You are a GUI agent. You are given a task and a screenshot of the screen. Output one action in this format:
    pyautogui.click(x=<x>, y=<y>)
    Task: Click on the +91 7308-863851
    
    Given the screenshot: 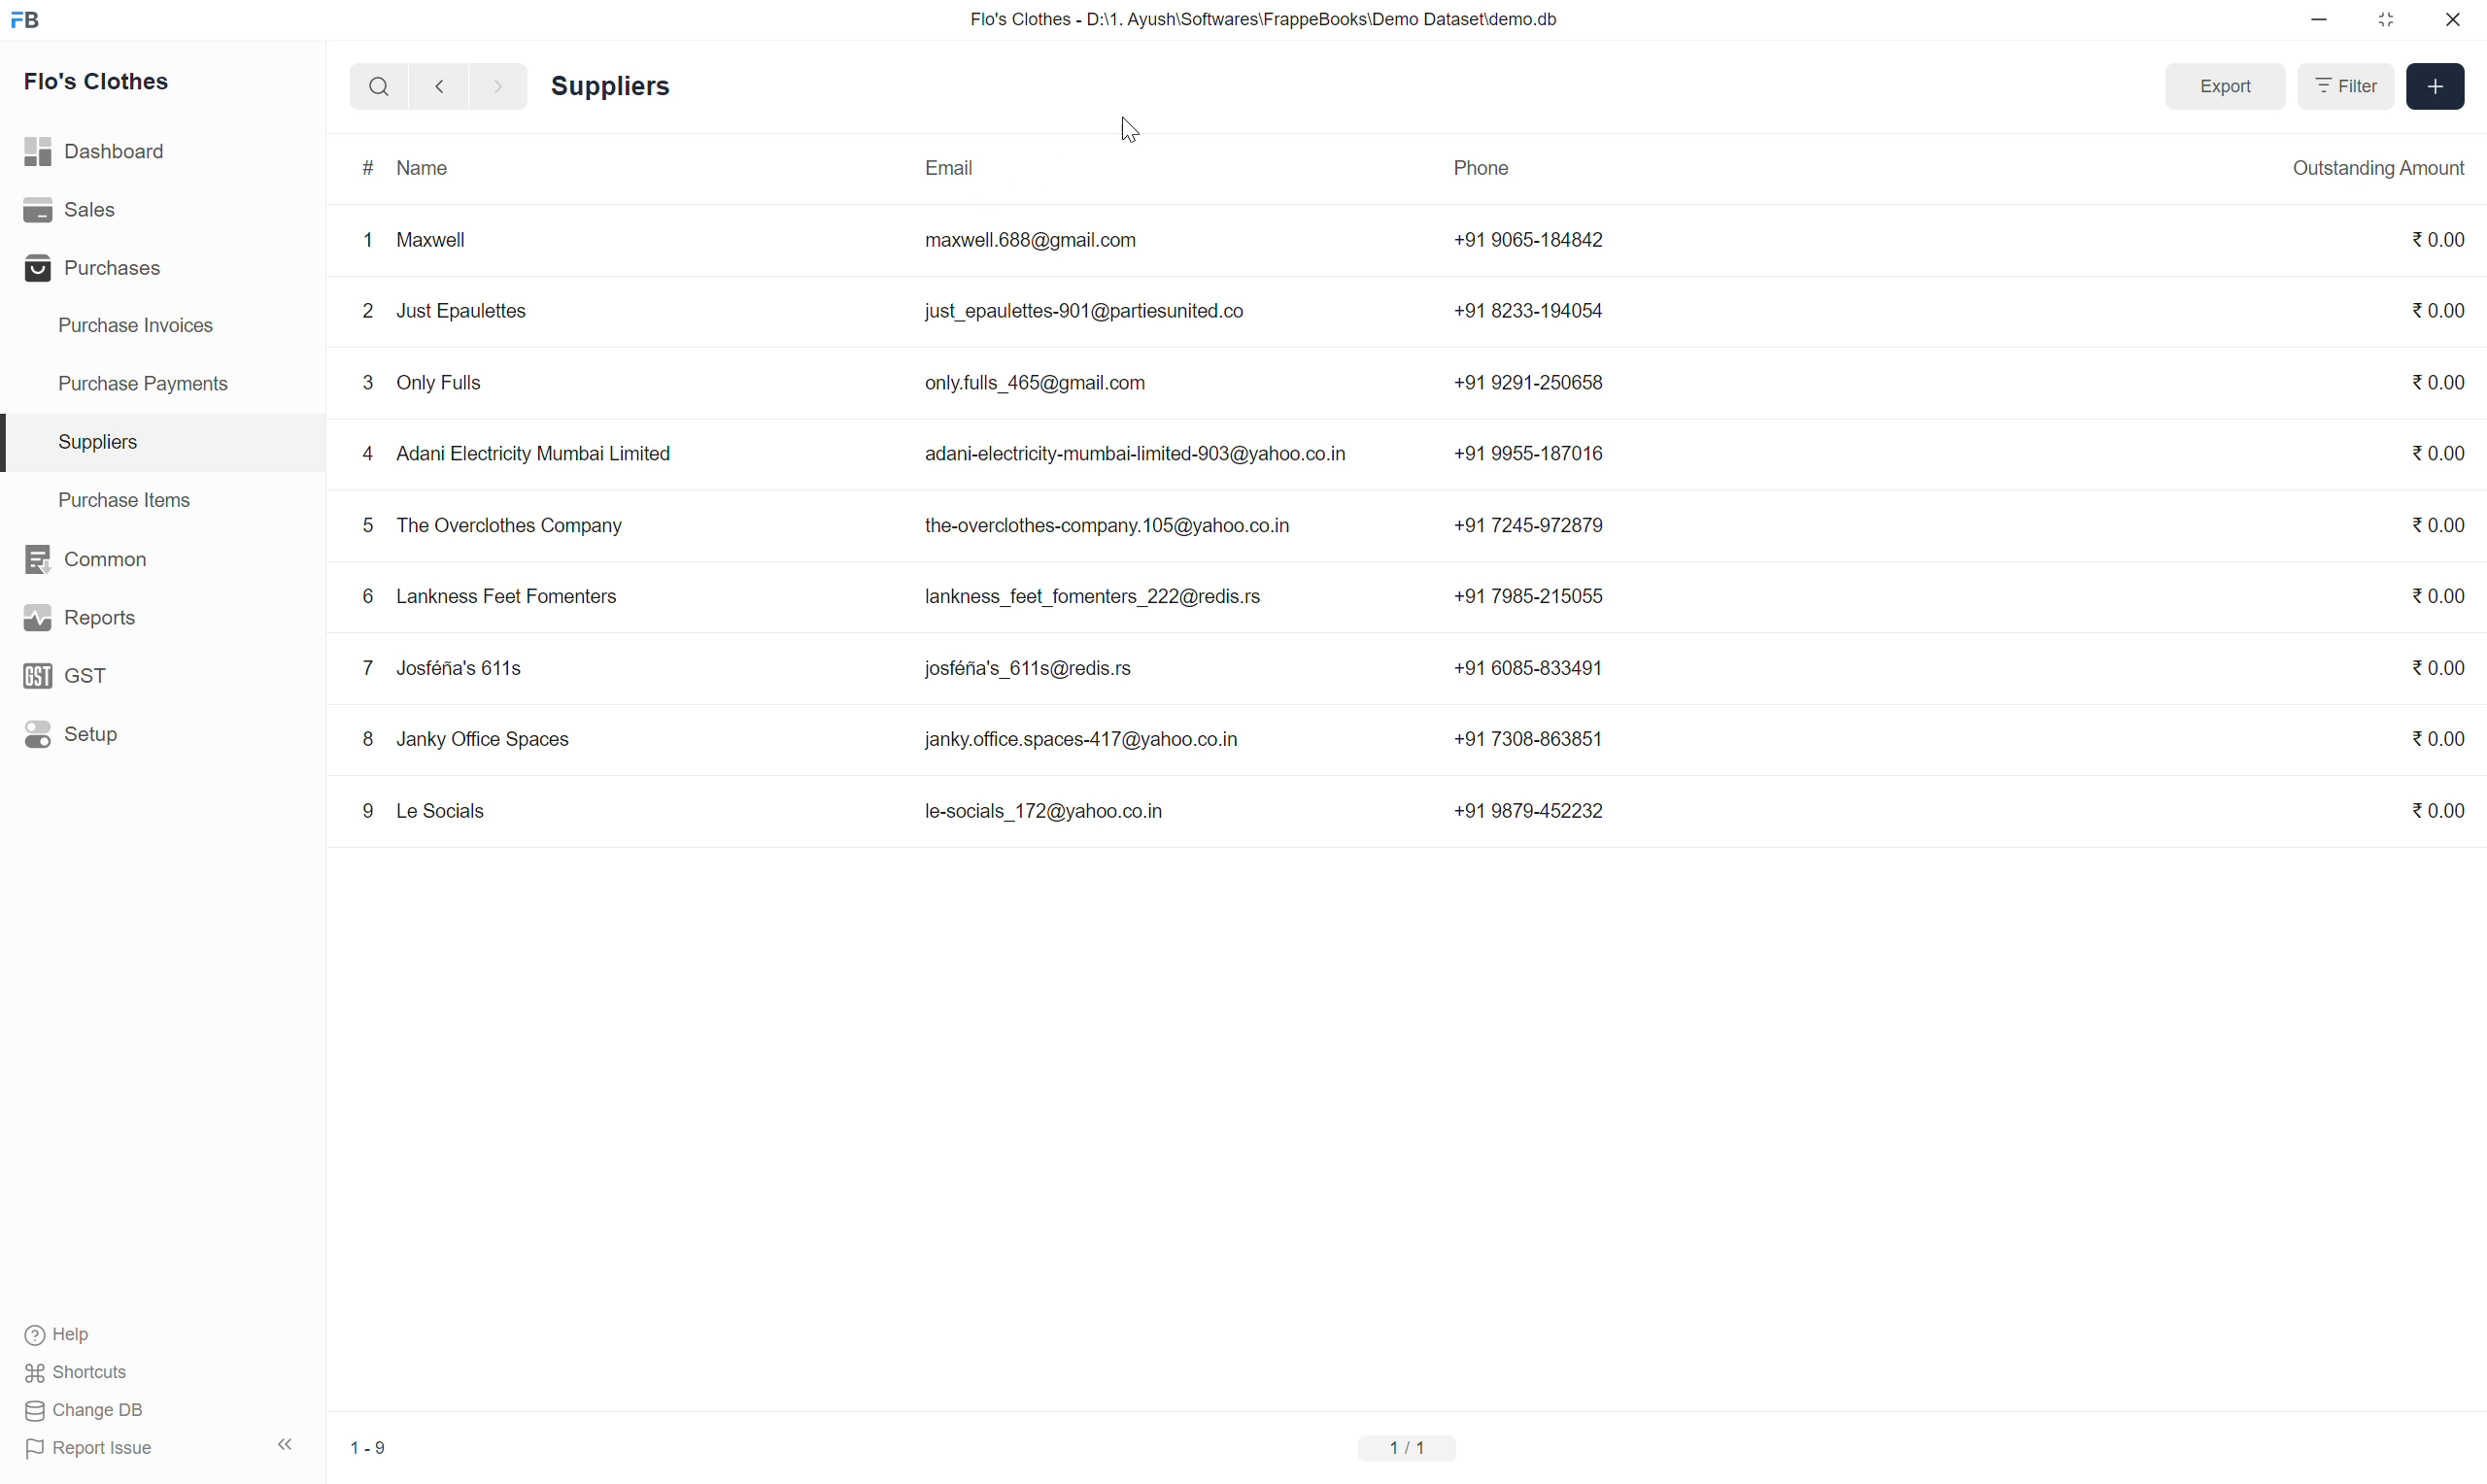 What is the action you would take?
    pyautogui.click(x=1530, y=739)
    